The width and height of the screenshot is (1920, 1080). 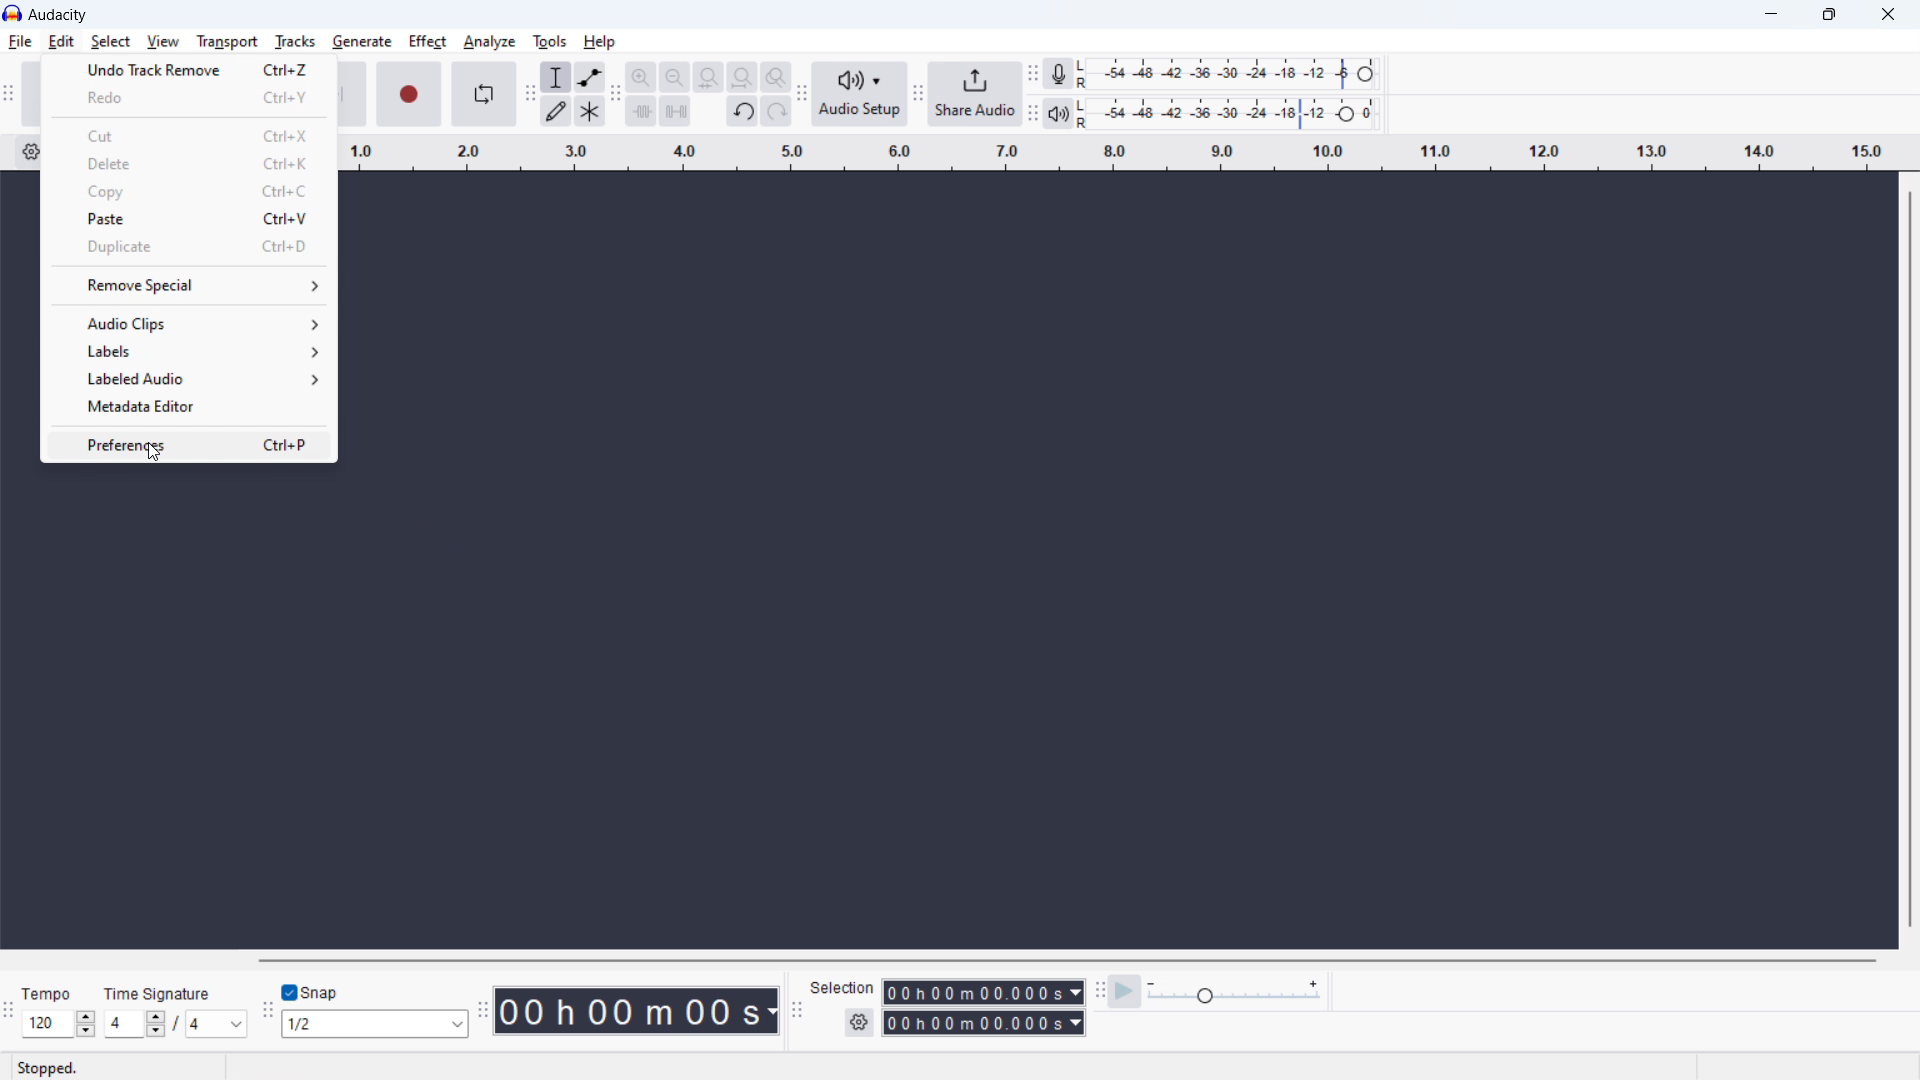 What do you see at coordinates (1225, 112) in the screenshot?
I see `playback level` at bounding box center [1225, 112].